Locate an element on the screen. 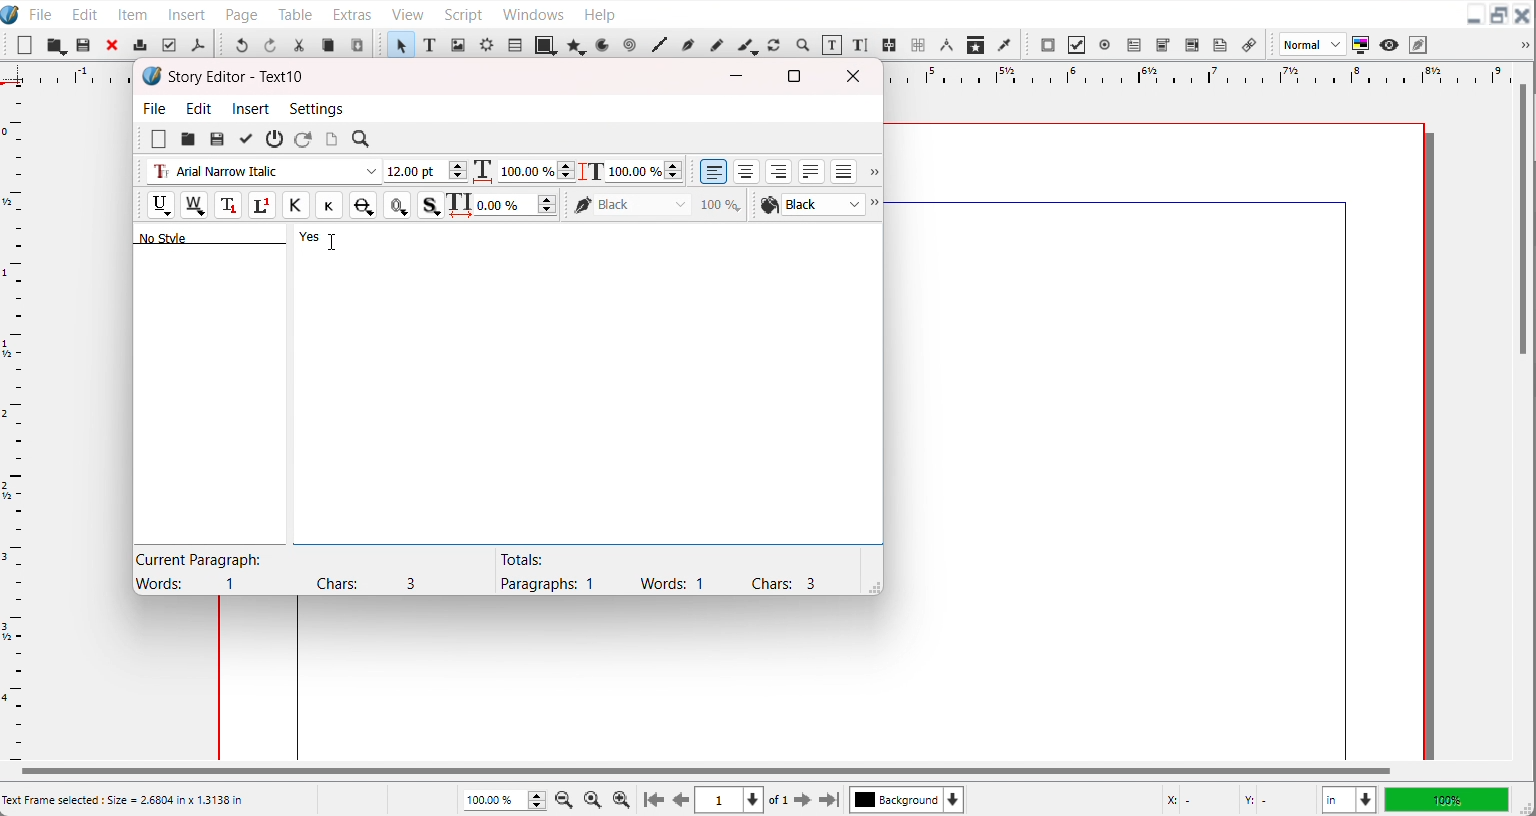 The image size is (1536, 816). Text Frame is located at coordinates (430, 44).